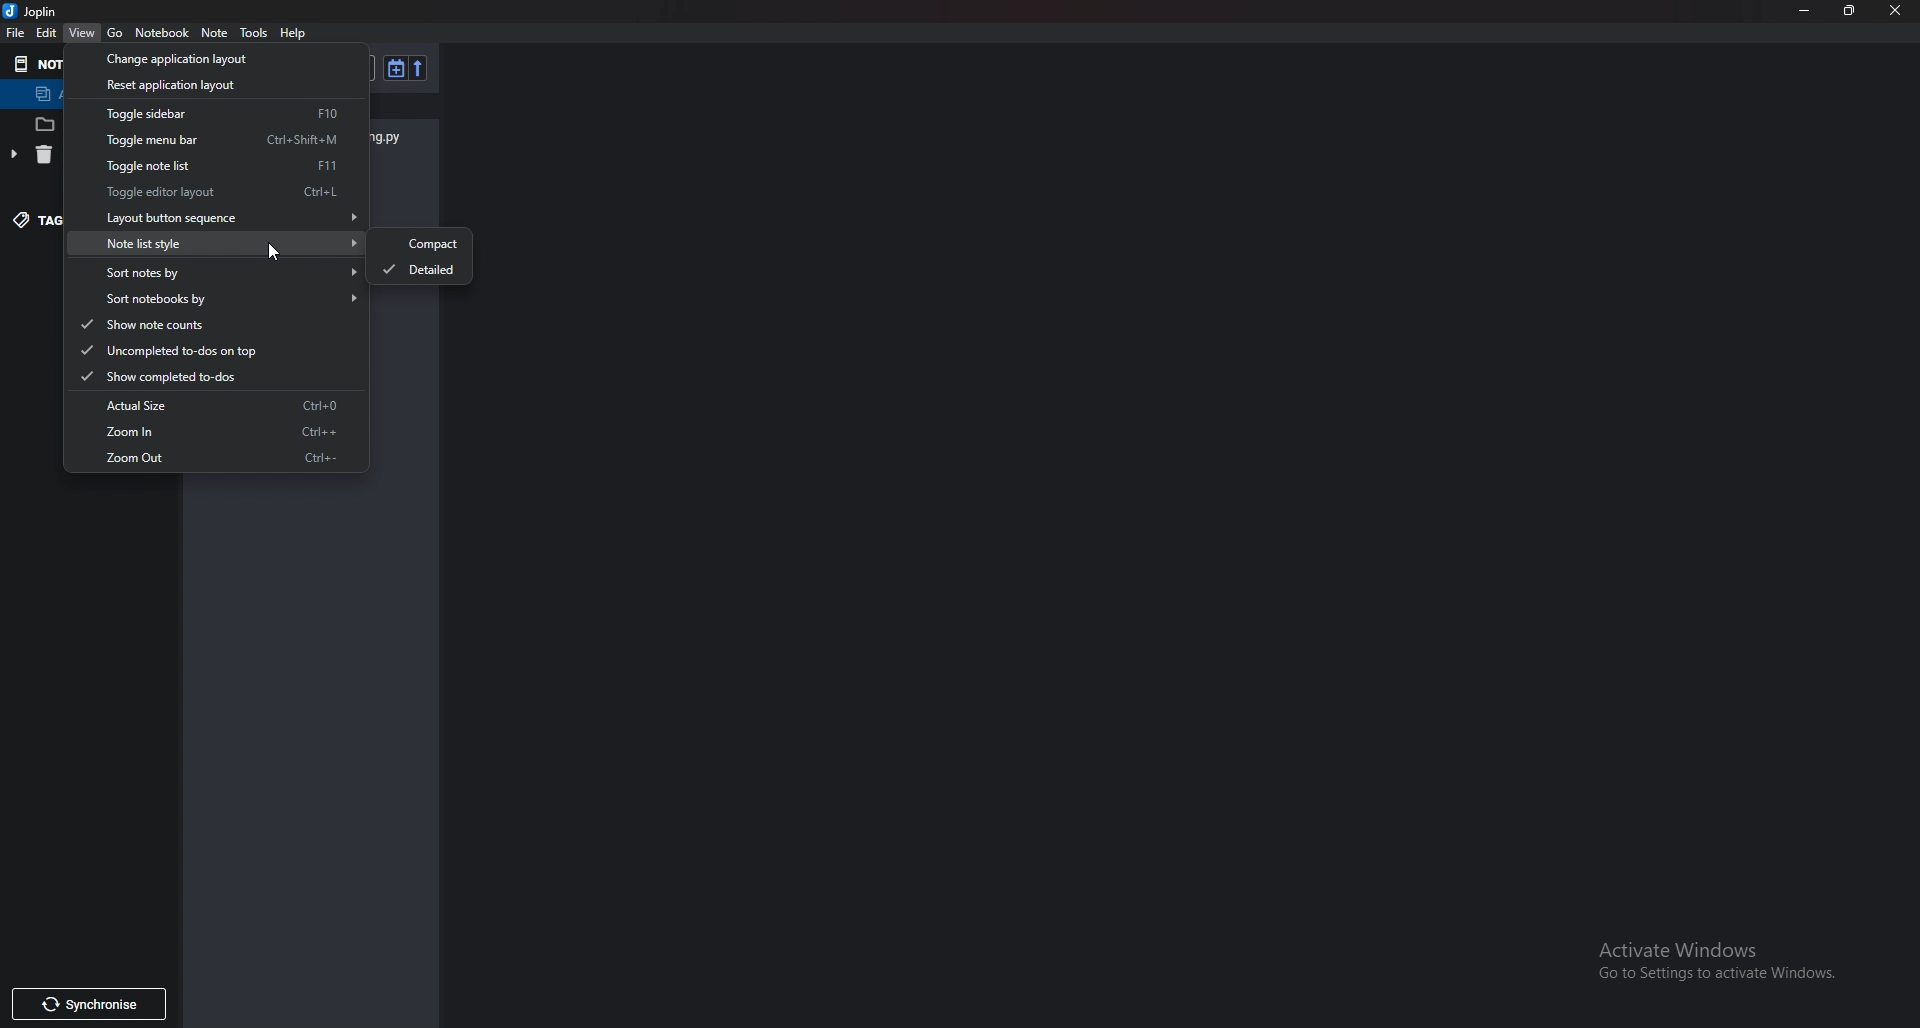 Image resolution: width=1920 pixels, height=1028 pixels. I want to click on close, so click(1898, 10).